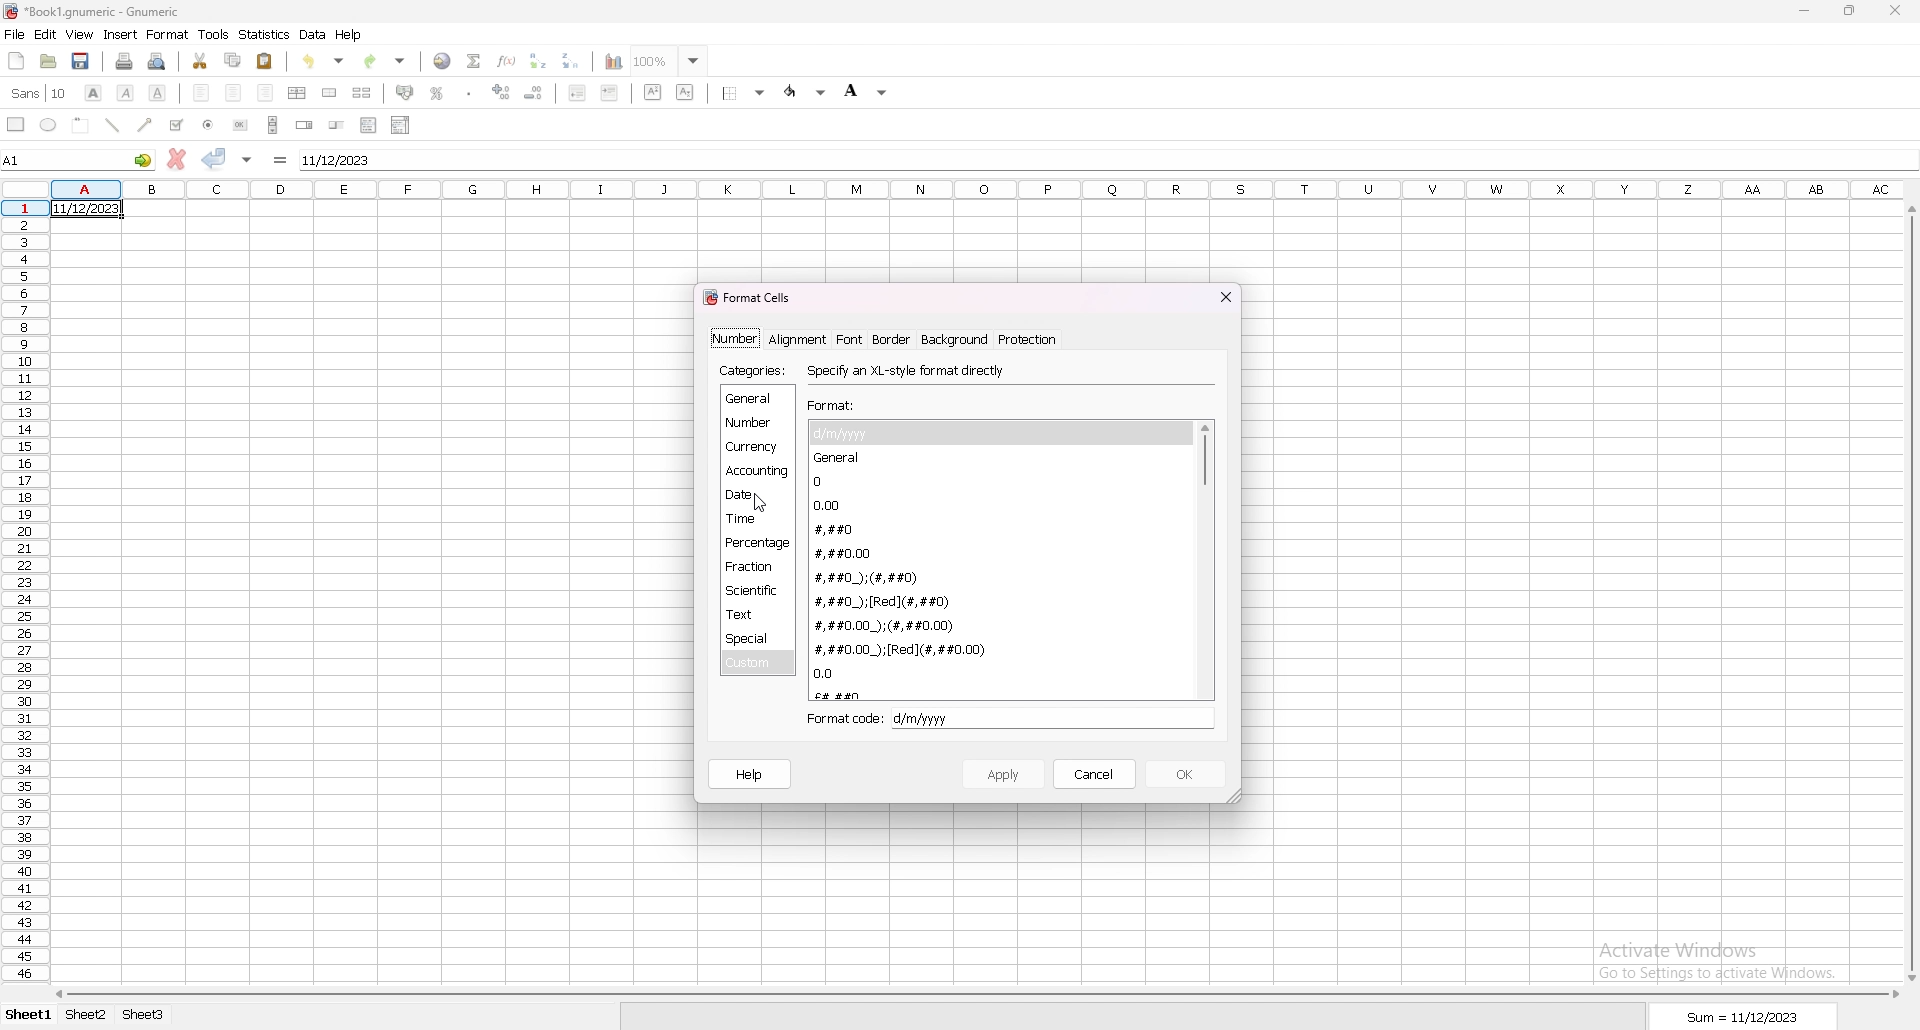  What do you see at coordinates (81, 125) in the screenshot?
I see `frame` at bounding box center [81, 125].